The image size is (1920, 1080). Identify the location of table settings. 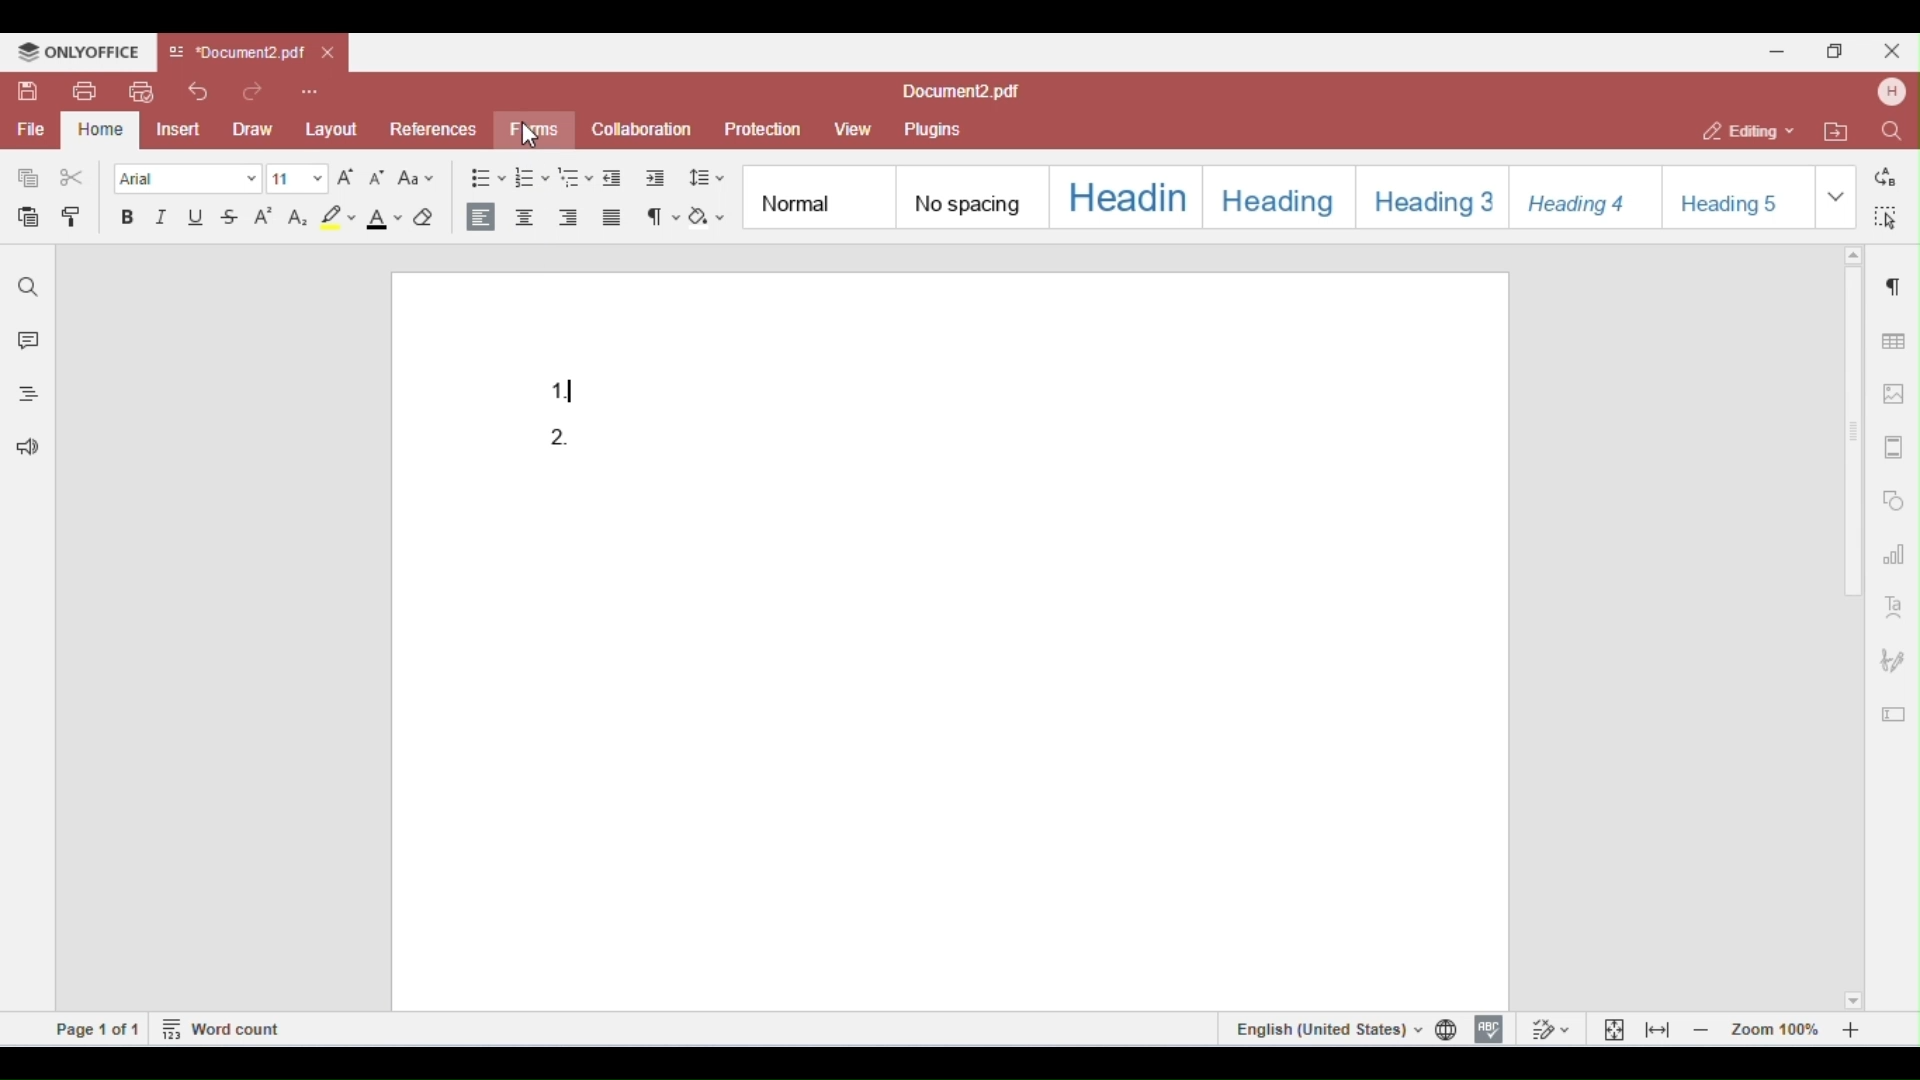
(1891, 338).